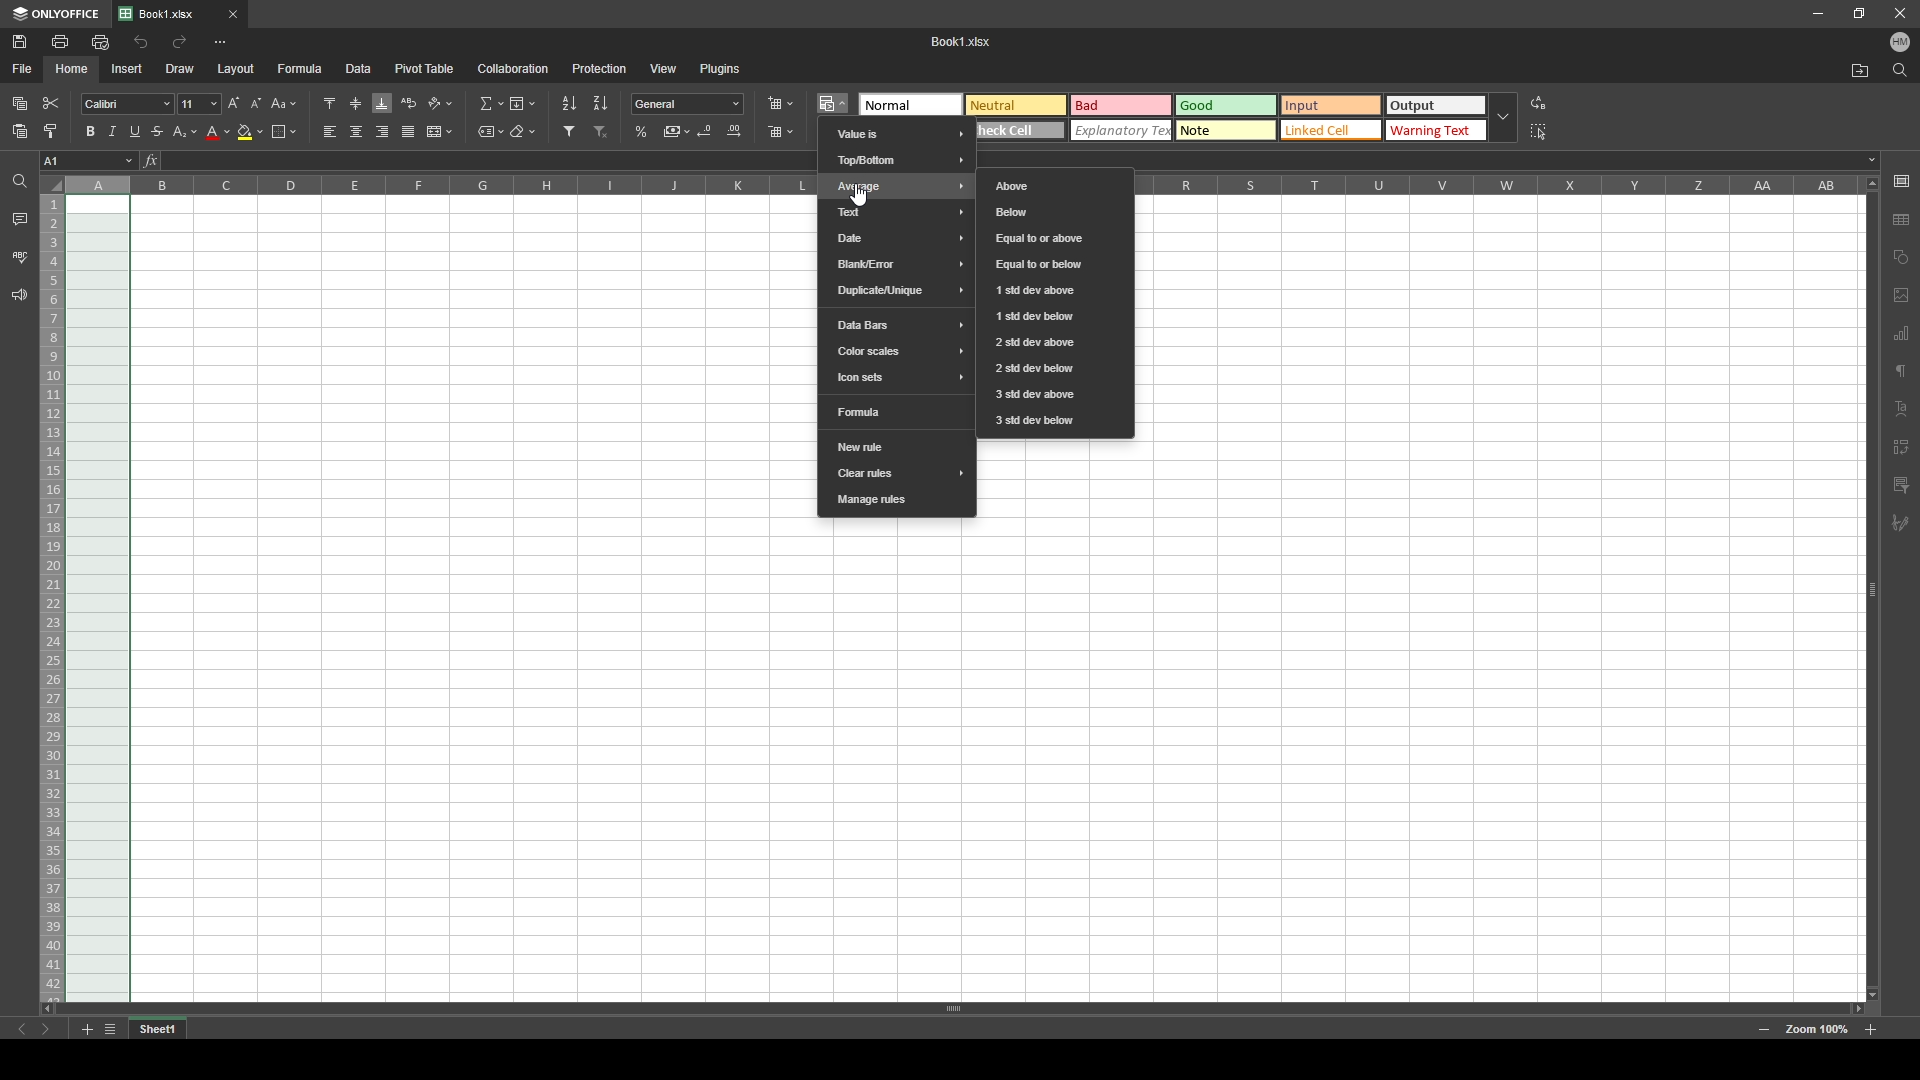 The height and width of the screenshot is (1080, 1920). I want to click on blank error, so click(896, 264).